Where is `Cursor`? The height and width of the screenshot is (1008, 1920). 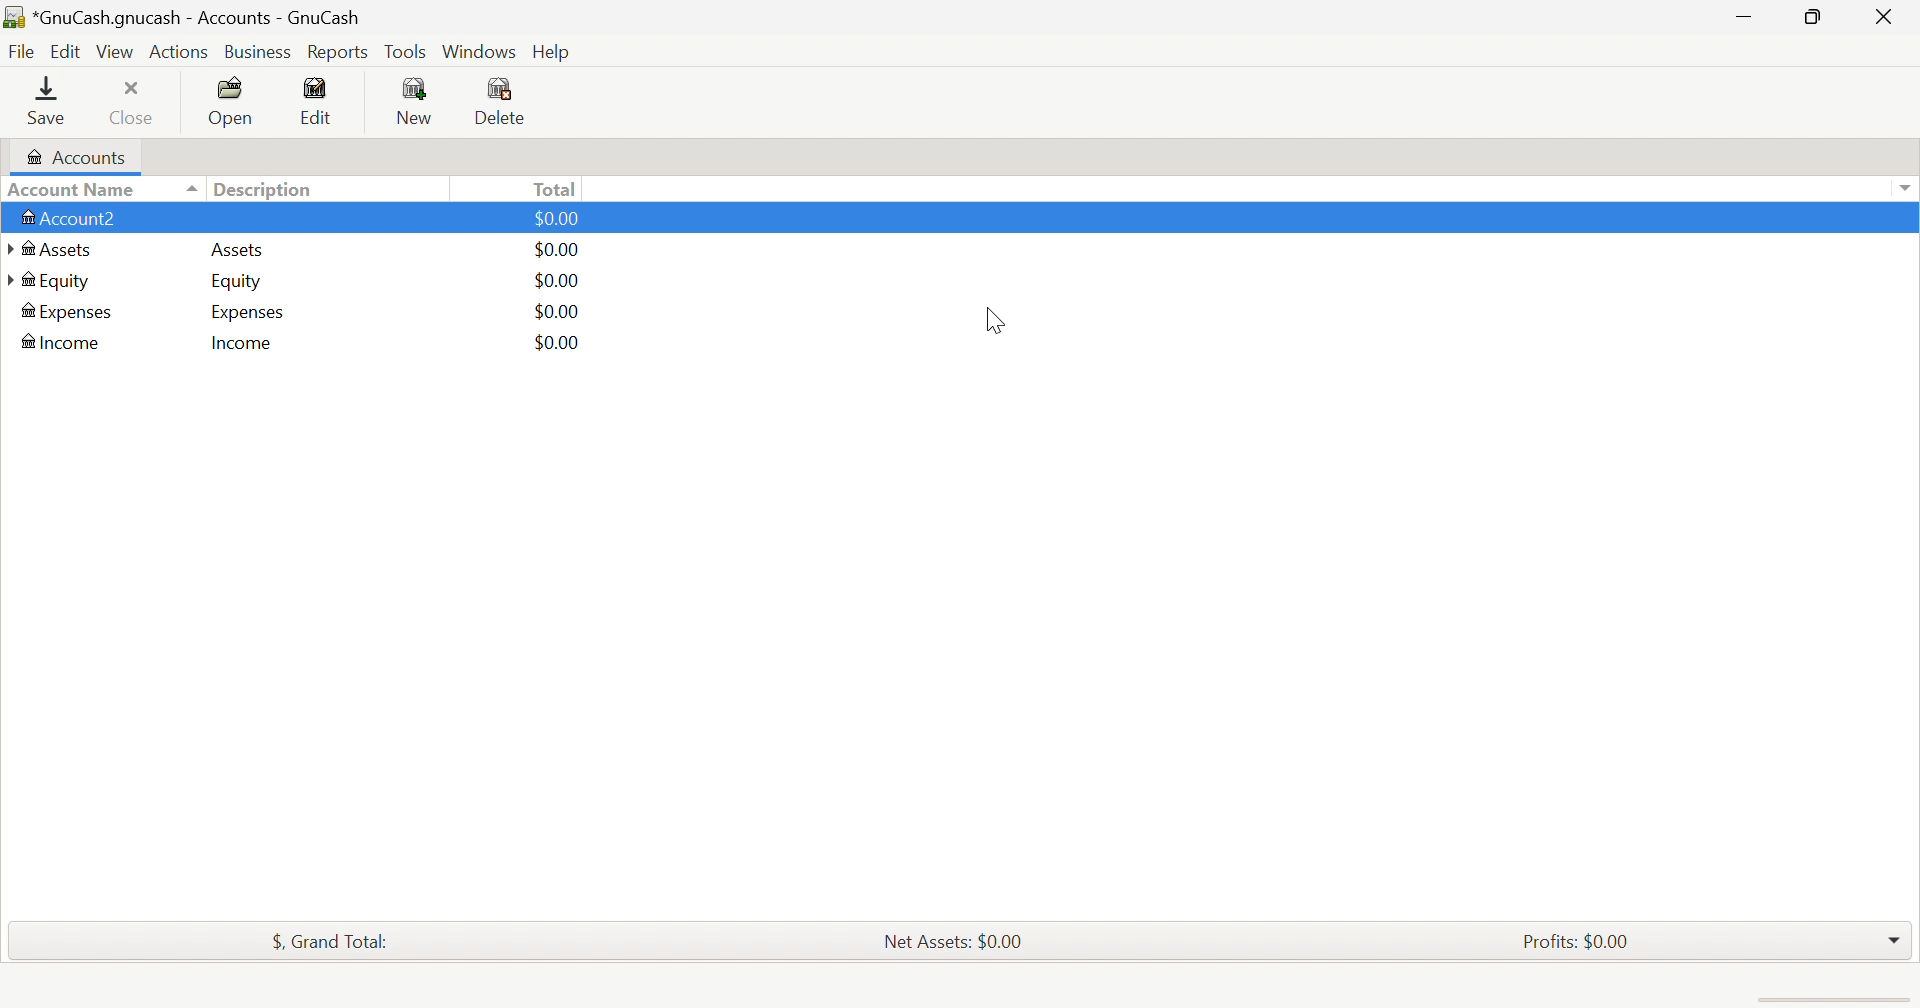 Cursor is located at coordinates (997, 322).